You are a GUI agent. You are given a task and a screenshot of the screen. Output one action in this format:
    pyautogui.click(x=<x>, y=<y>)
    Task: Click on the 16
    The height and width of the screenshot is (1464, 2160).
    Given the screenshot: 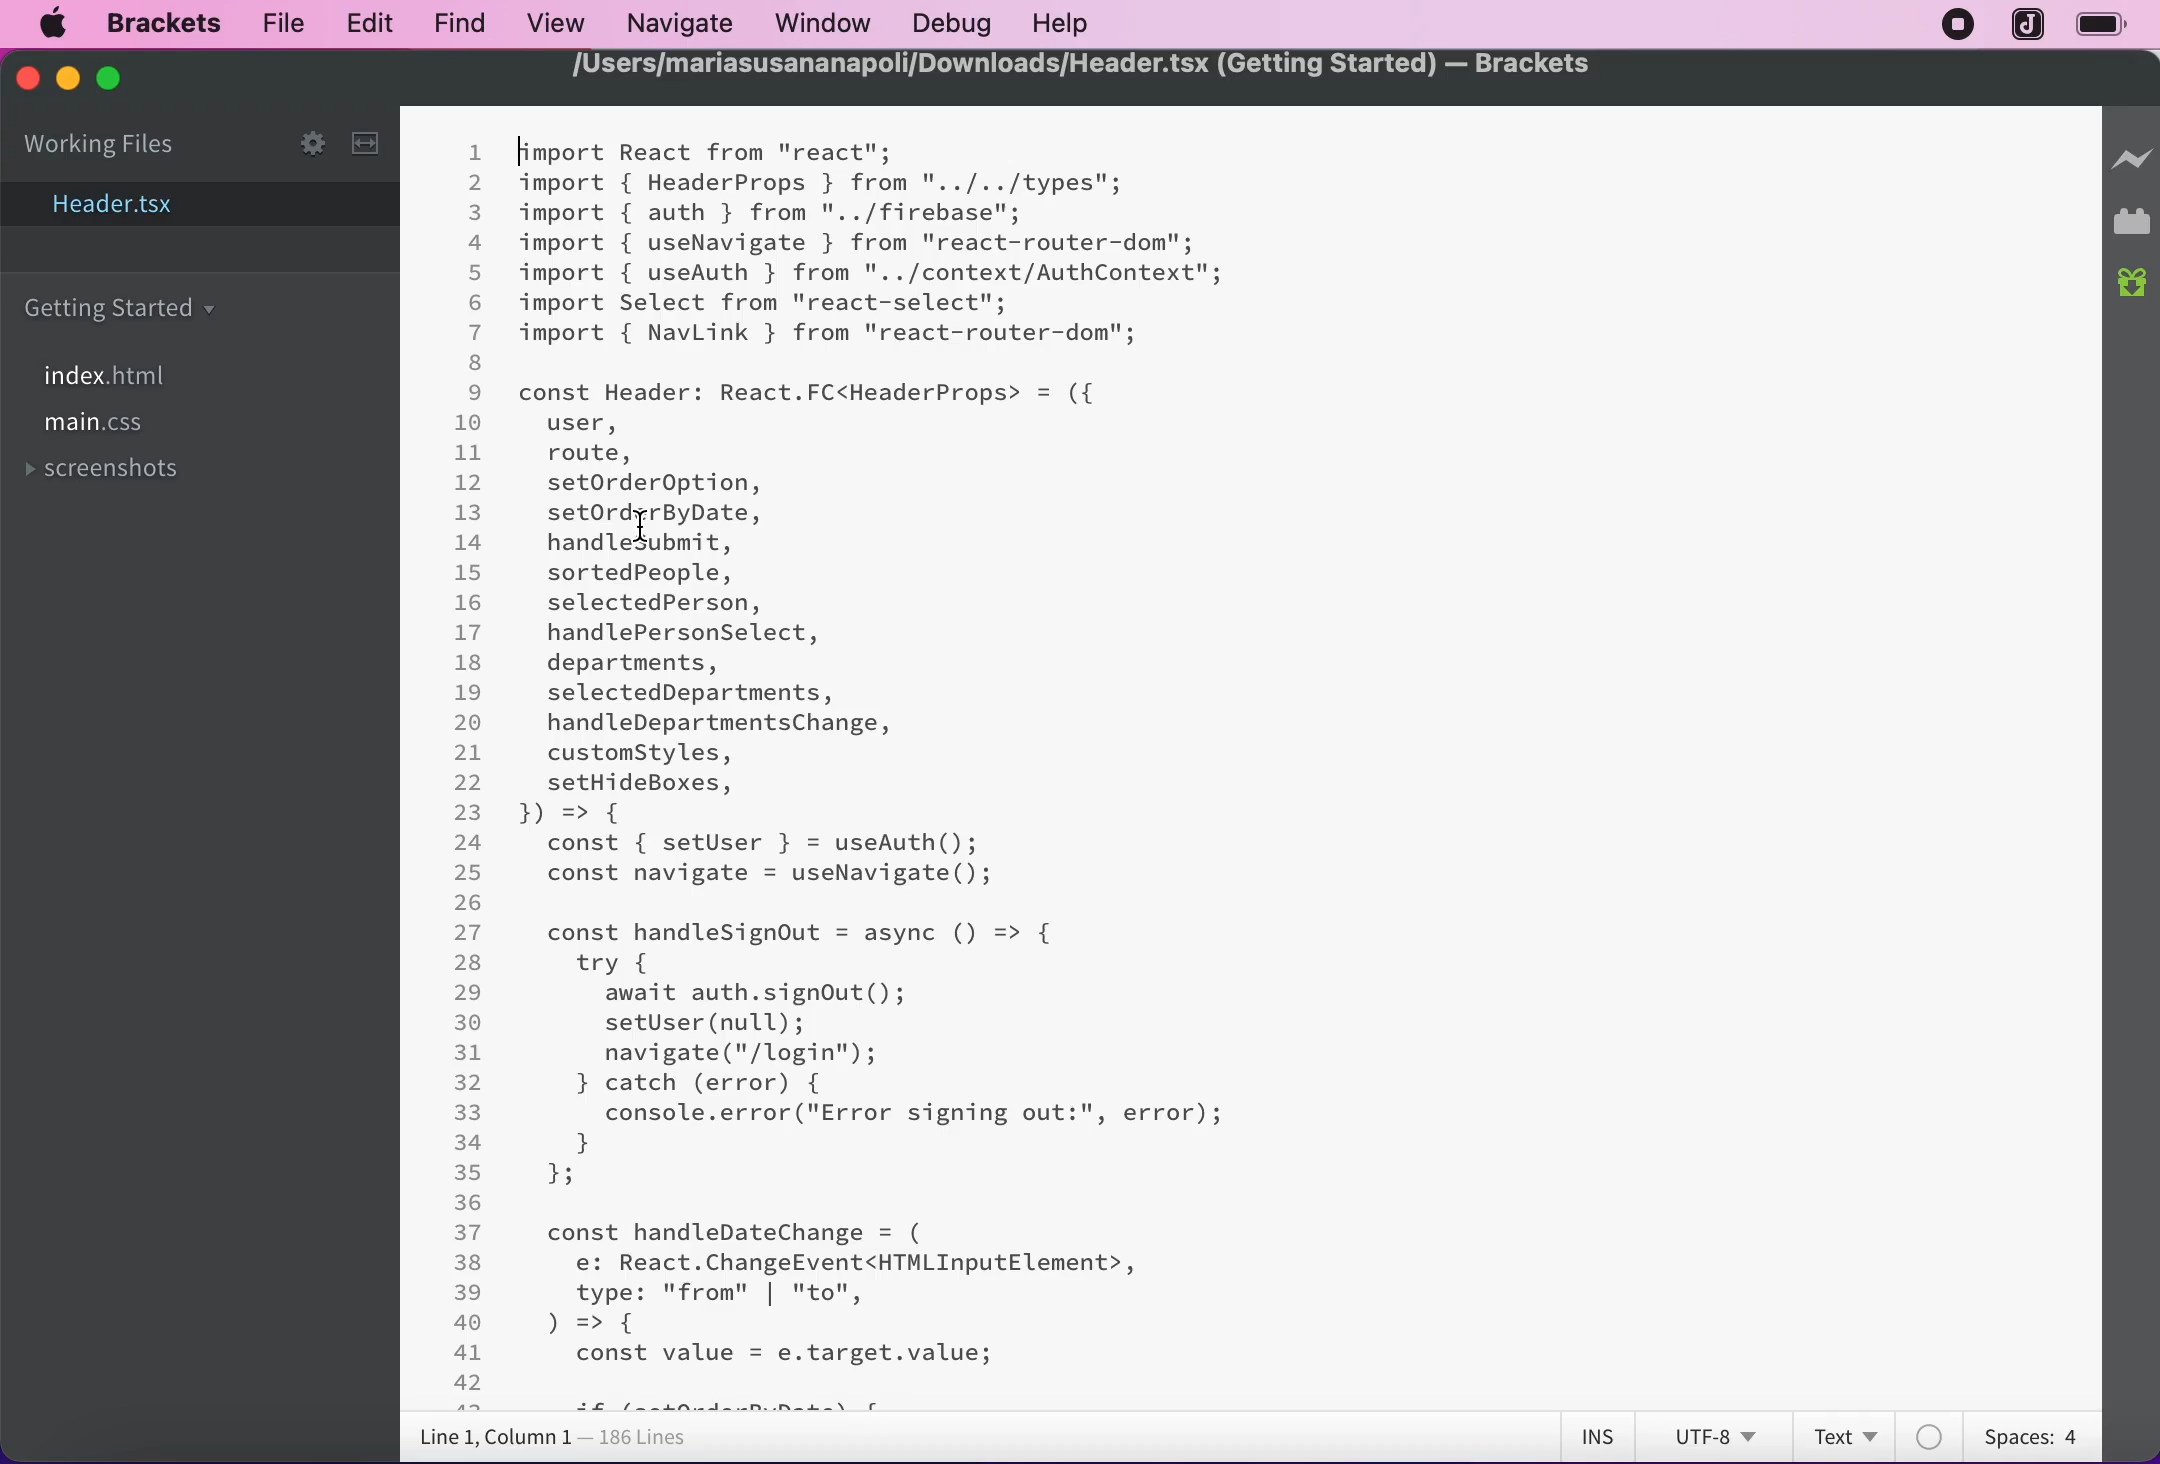 What is the action you would take?
    pyautogui.click(x=468, y=602)
    